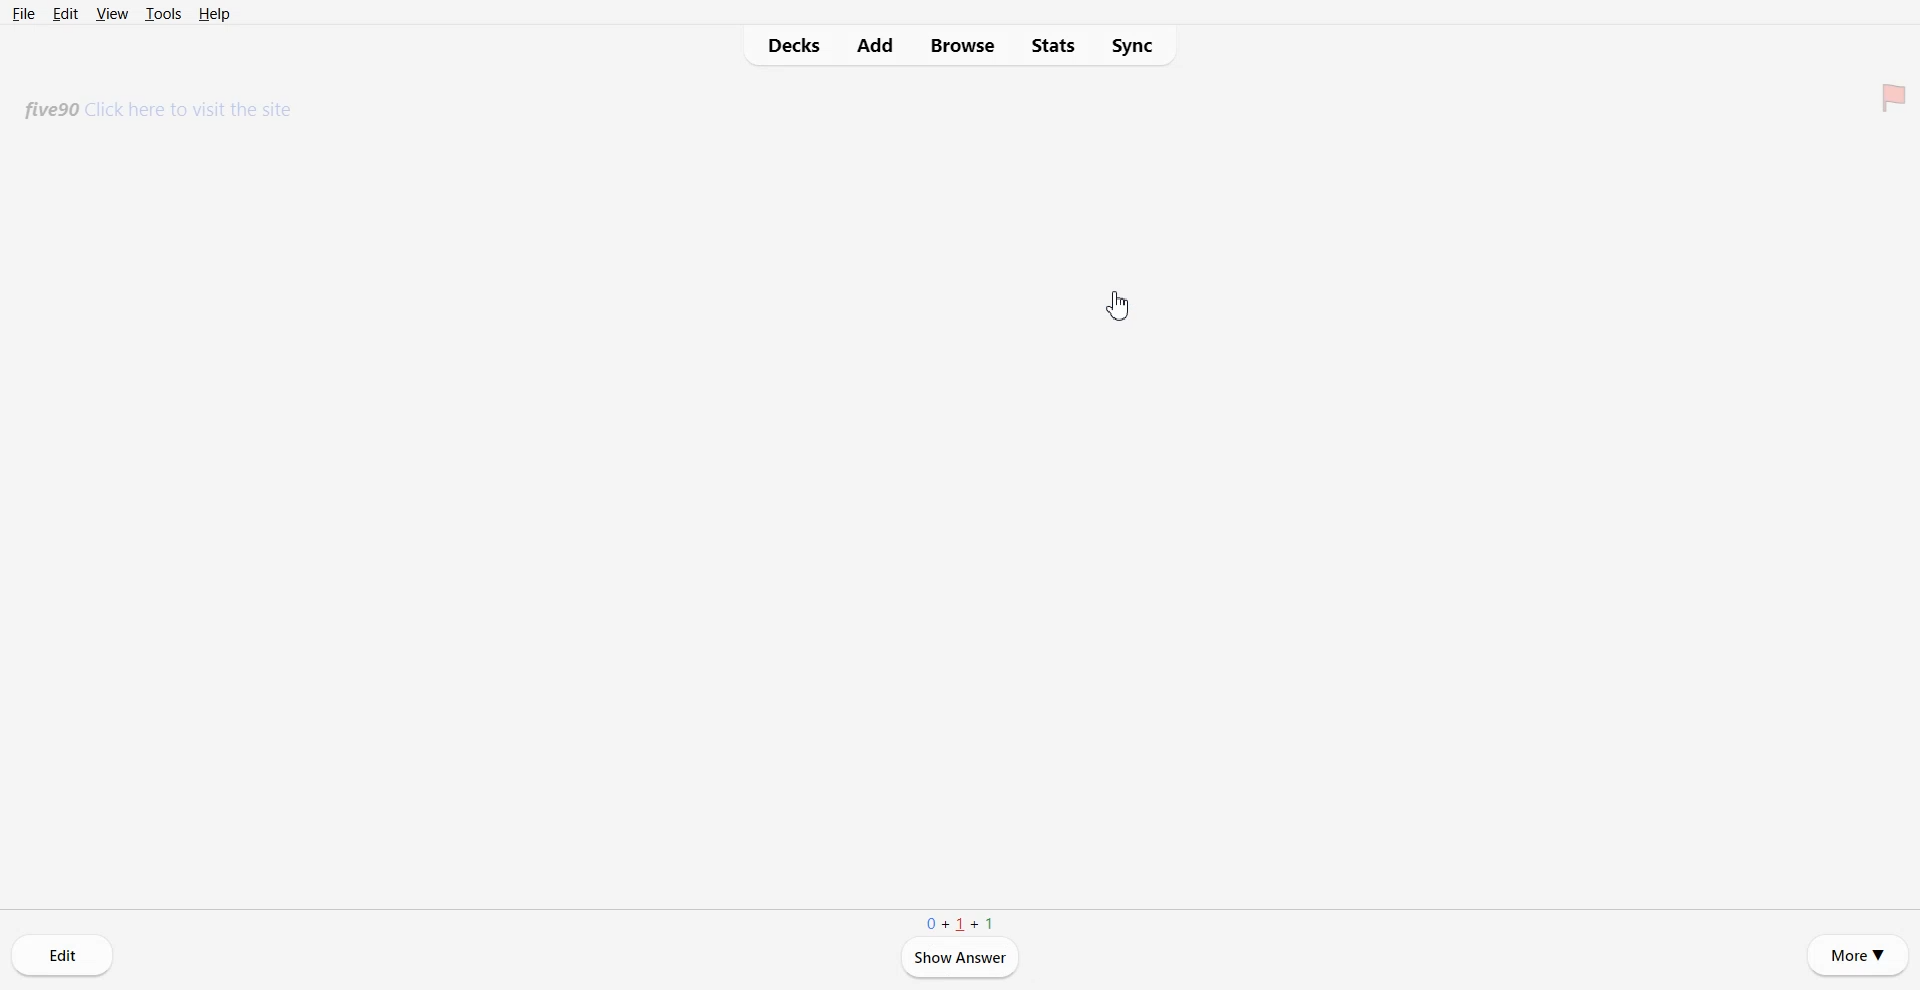 The width and height of the screenshot is (1920, 990). Describe the element at coordinates (24, 14) in the screenshot. I see `File` at that location.